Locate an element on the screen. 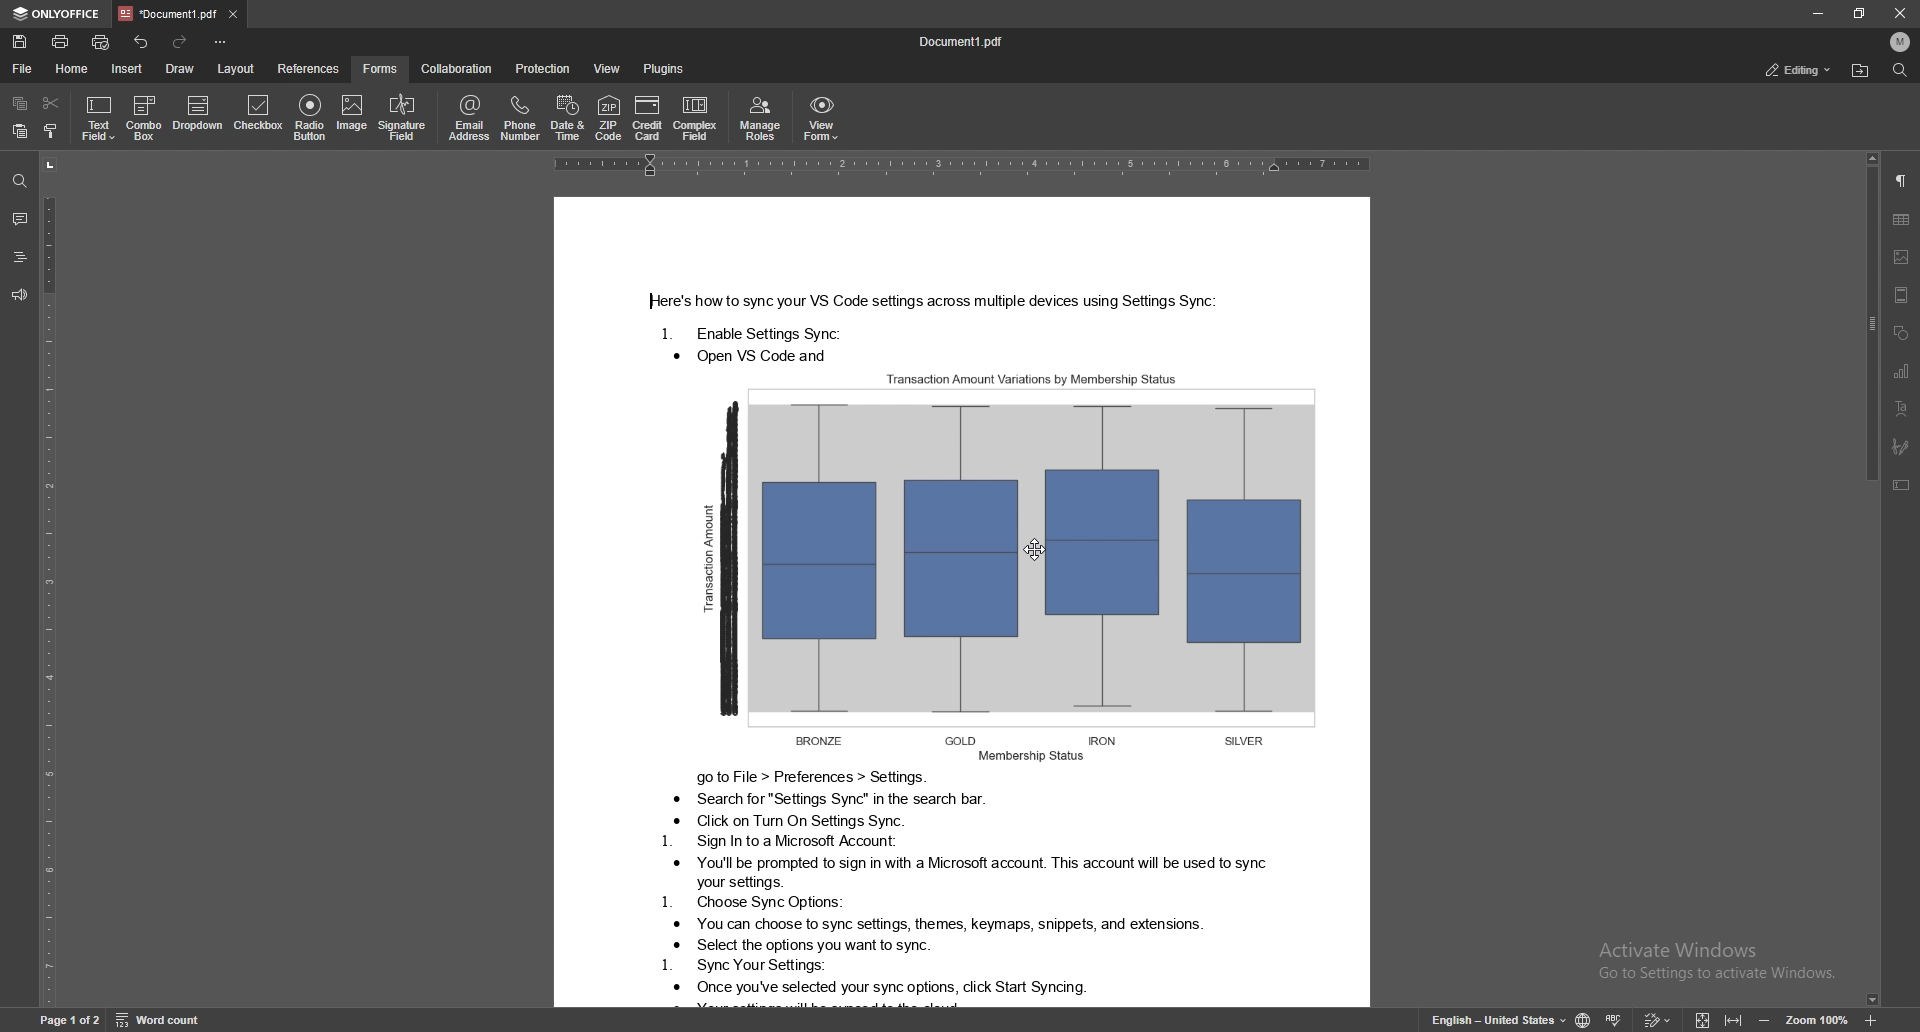  layout is located at coordinates (236, 68).